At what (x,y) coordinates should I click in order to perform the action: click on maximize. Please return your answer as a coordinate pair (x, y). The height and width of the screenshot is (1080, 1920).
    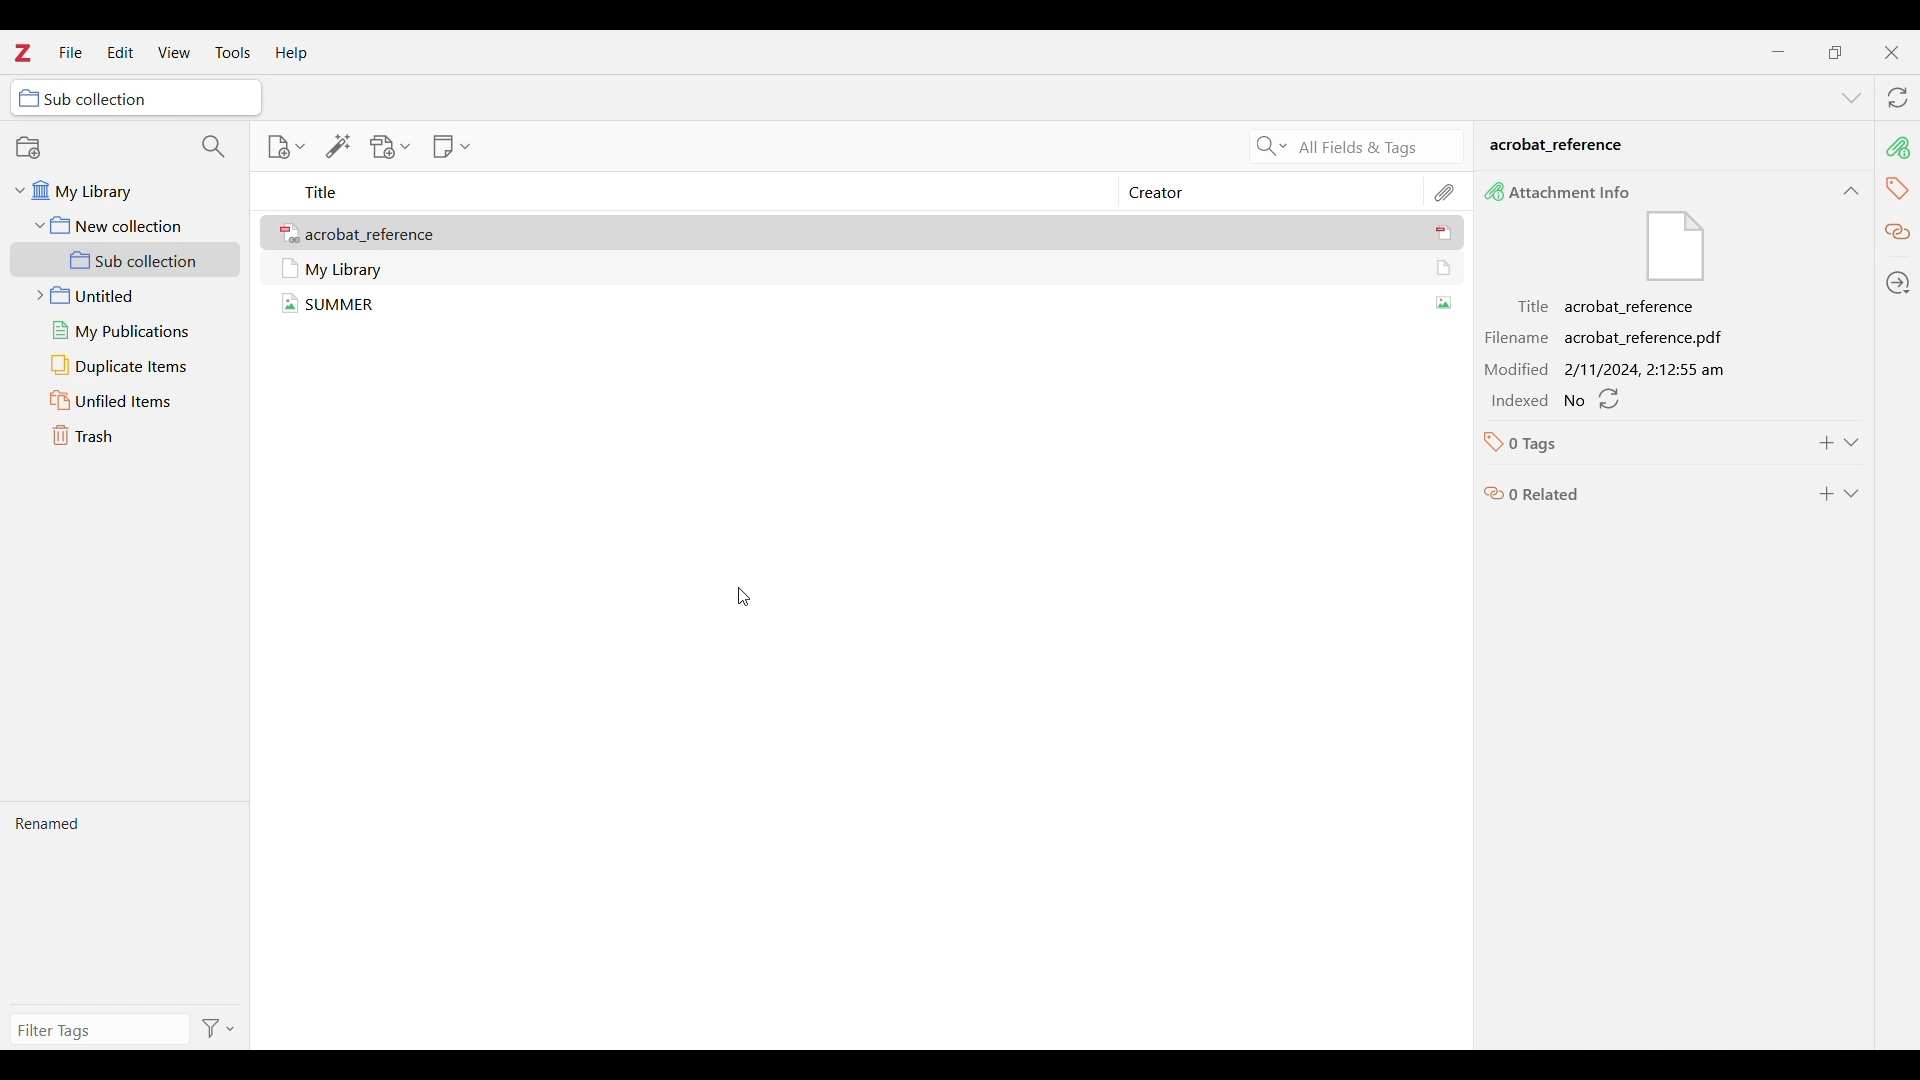
    Looking at the image, I should click on (1834, 52).